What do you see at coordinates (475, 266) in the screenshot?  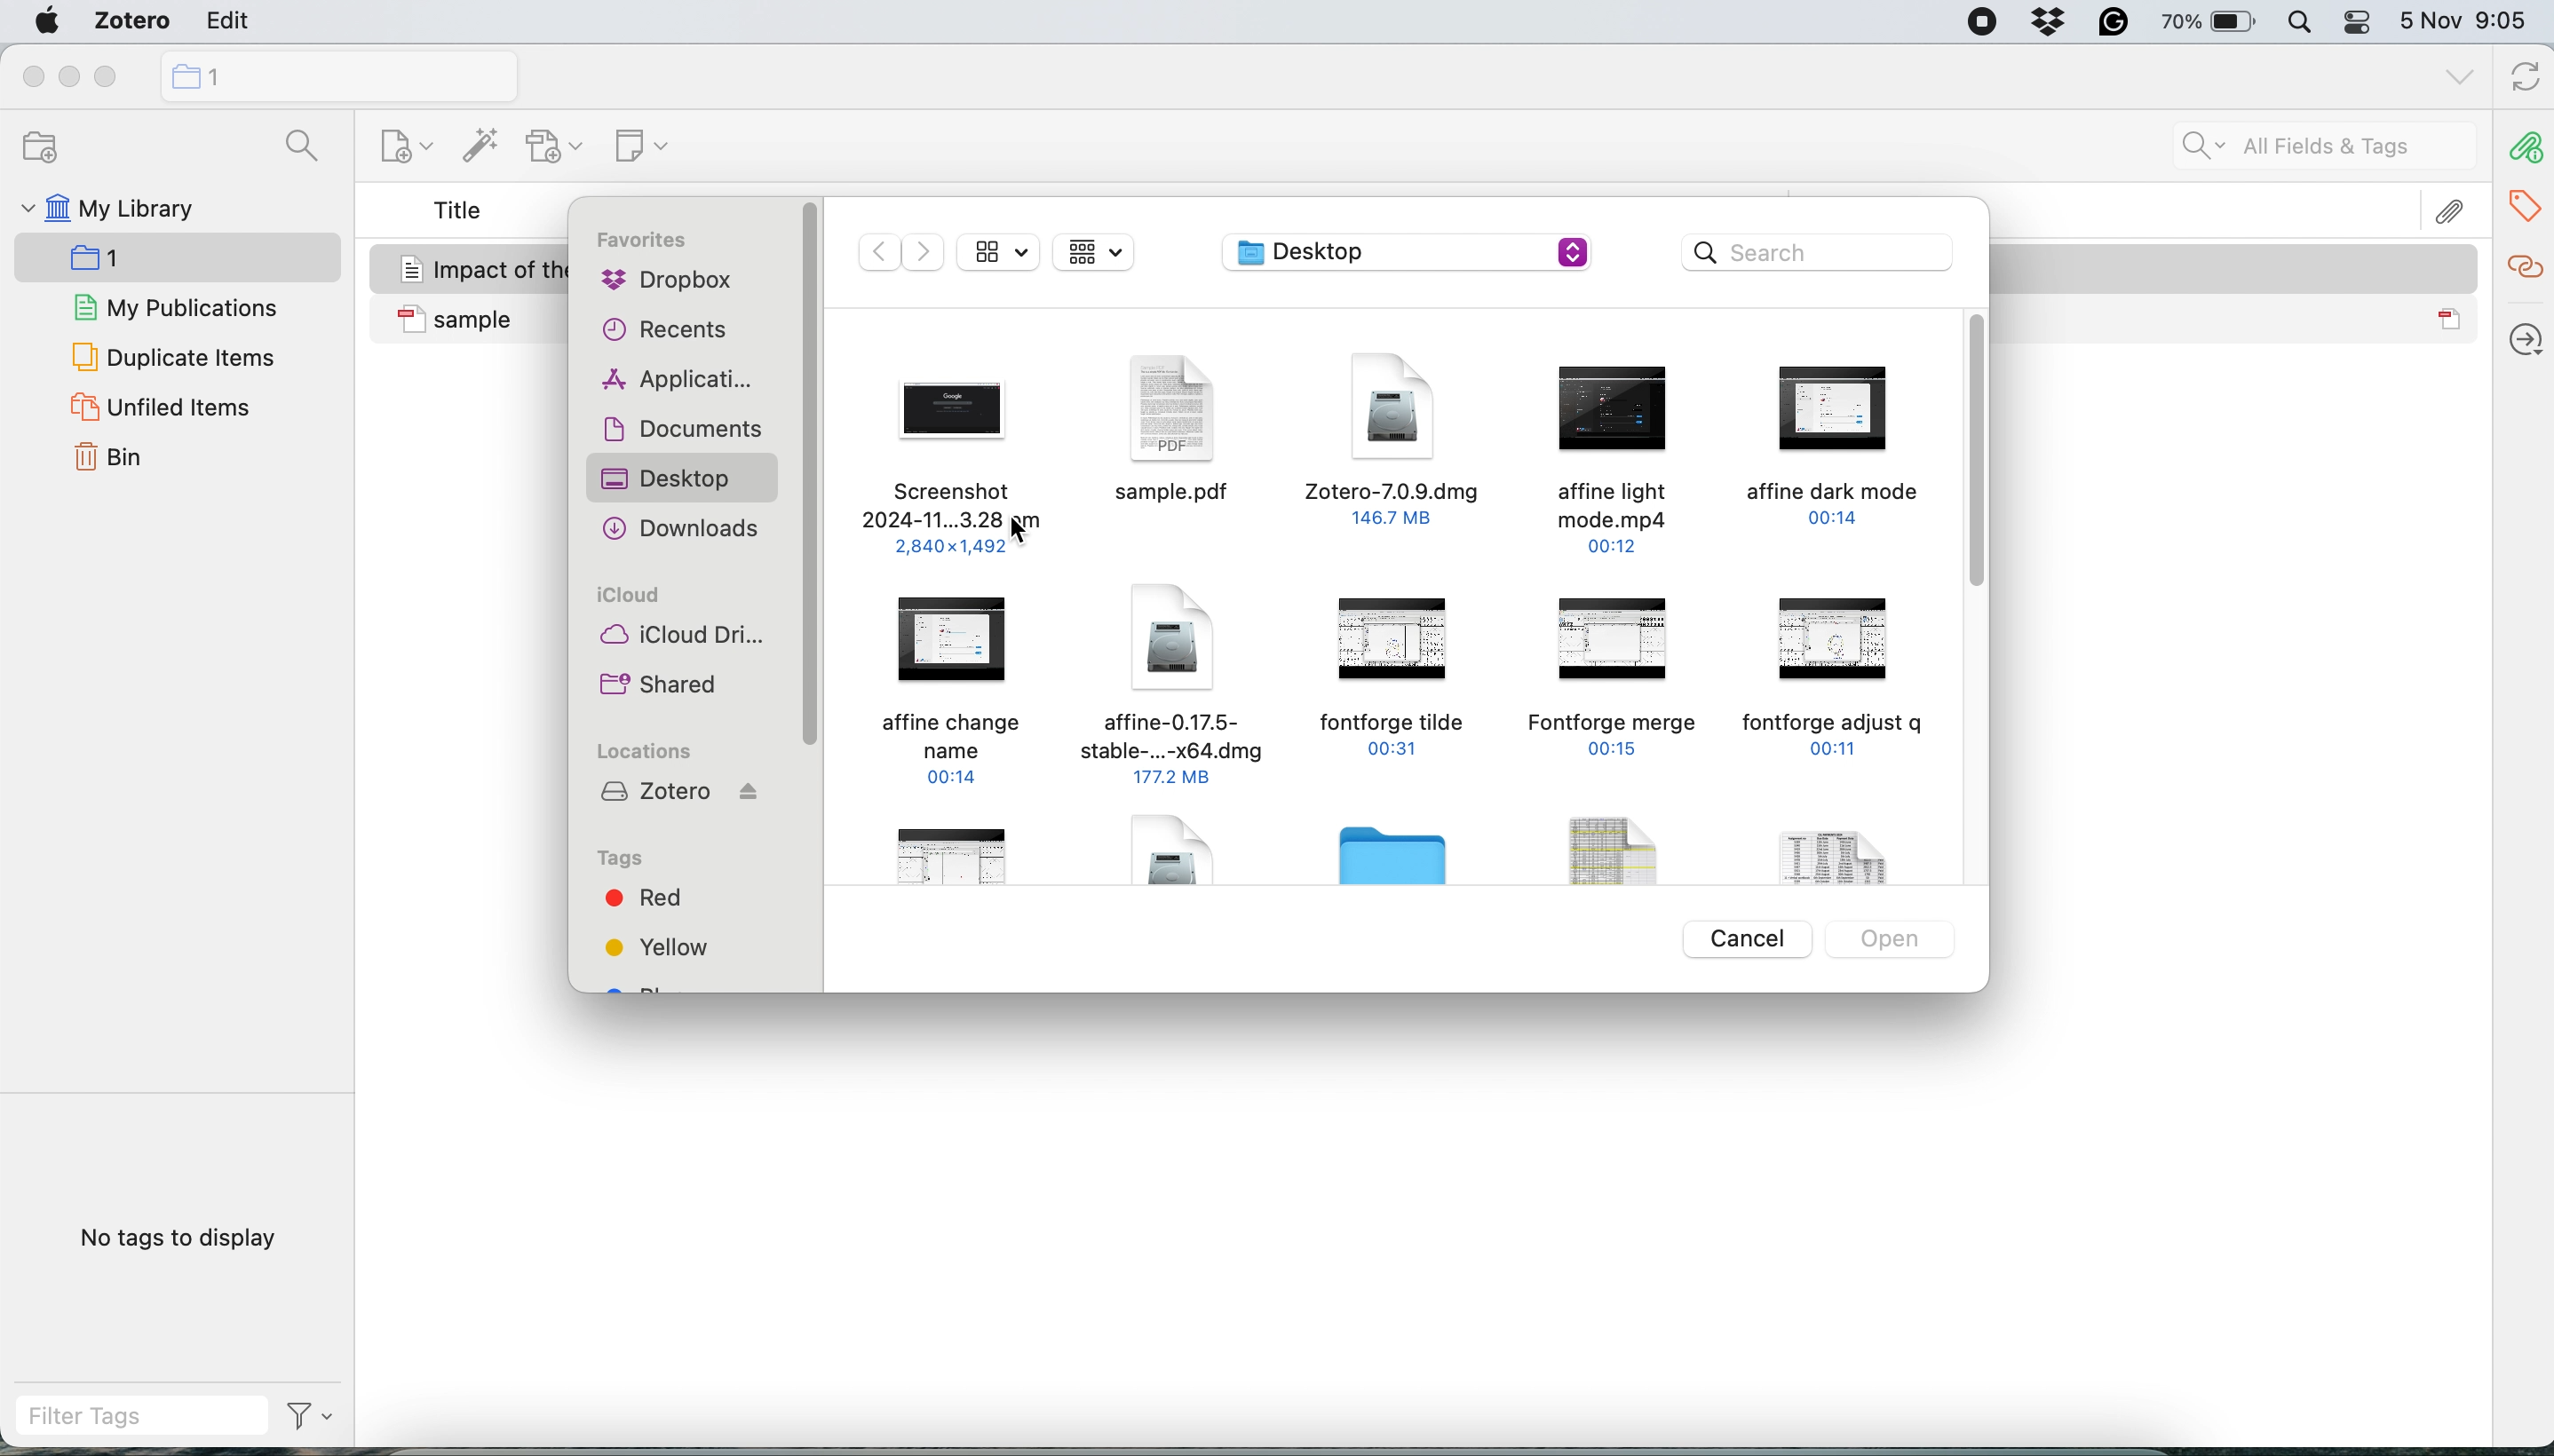 I see `Impact of the Information Technology on the Accounting System  Jasim and Raewf` at bounding box center [475, 266].